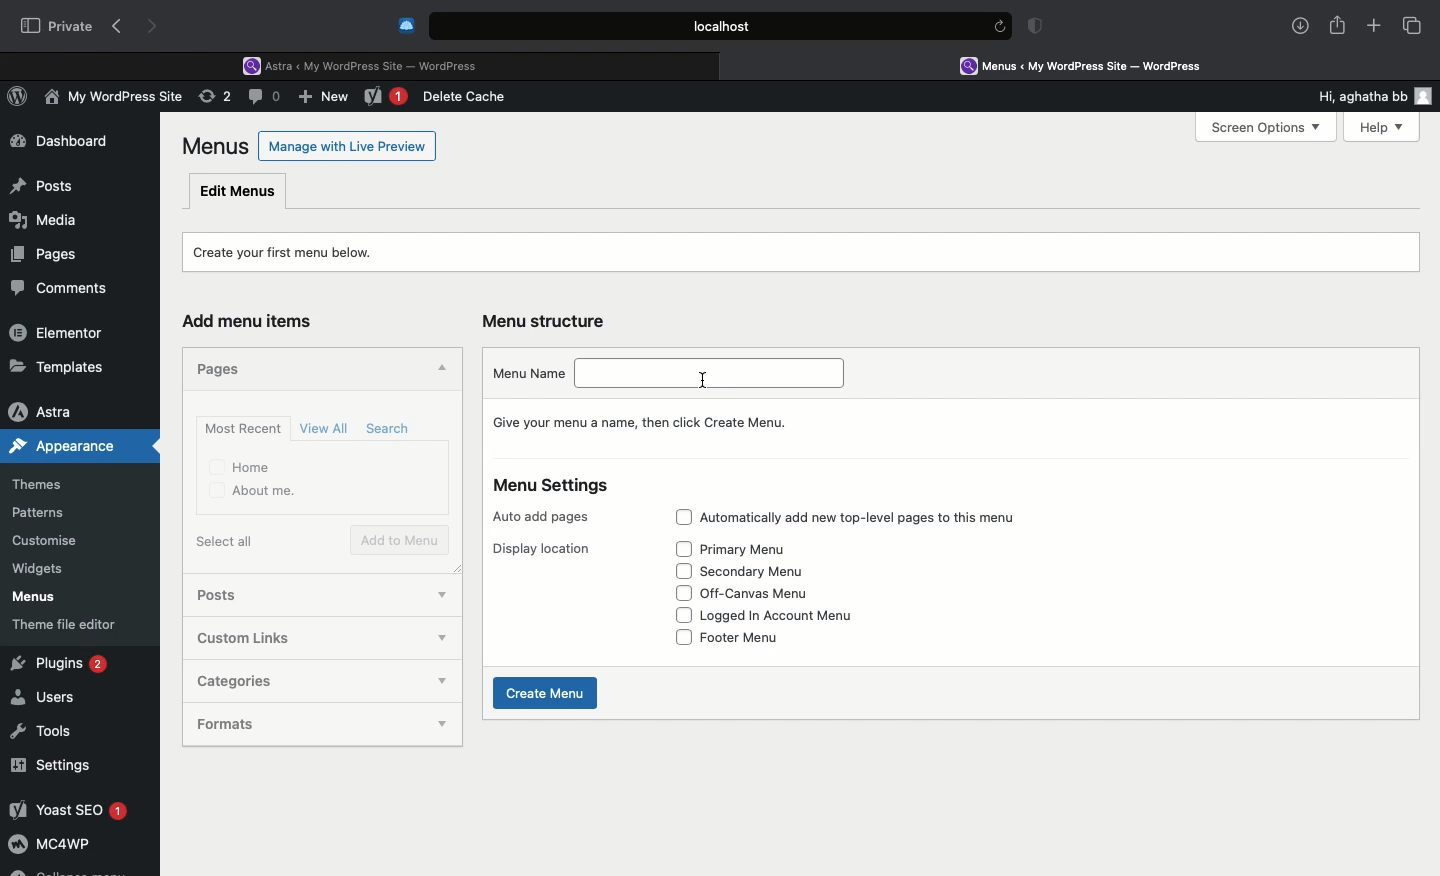  Describe the element at coordinates (48, 544) in the screenshot. I see `Customize` at that location.